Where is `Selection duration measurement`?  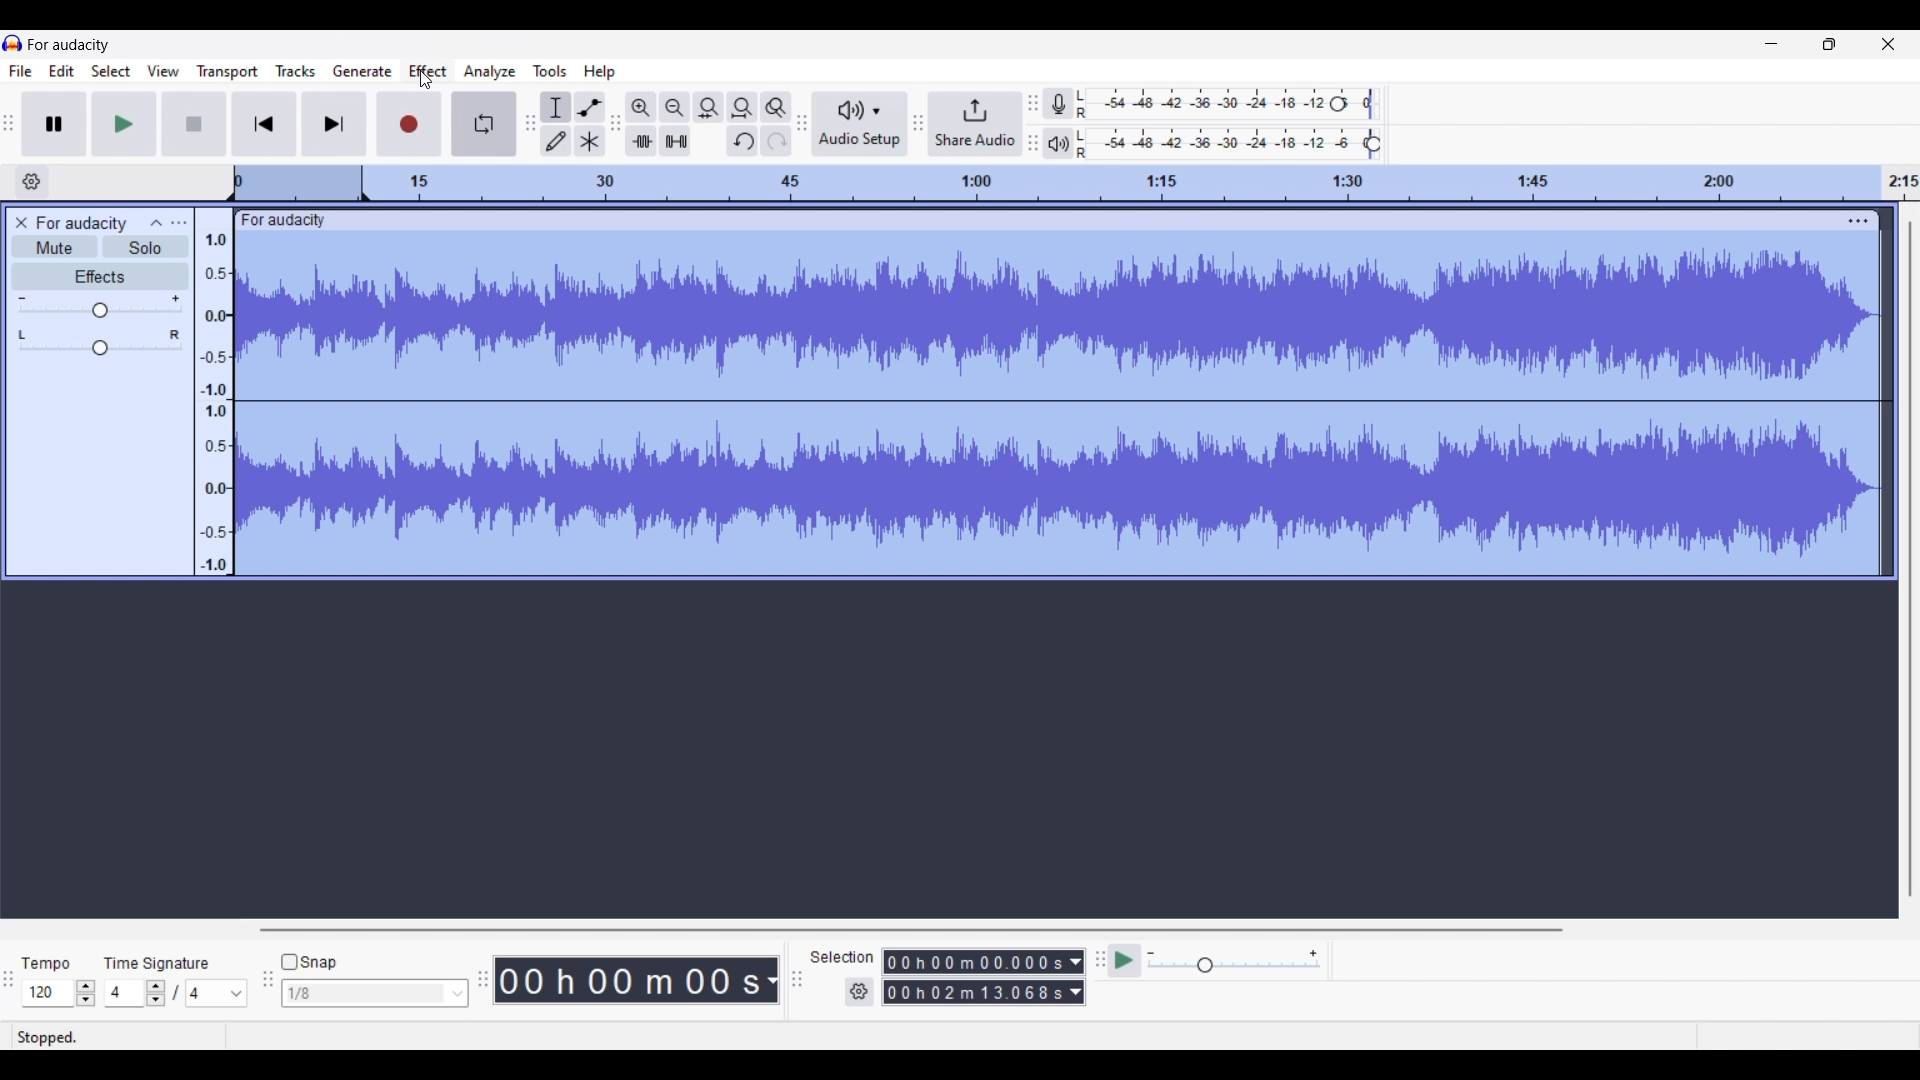 Selection duration measurement is located at coordinates (1075, 977).